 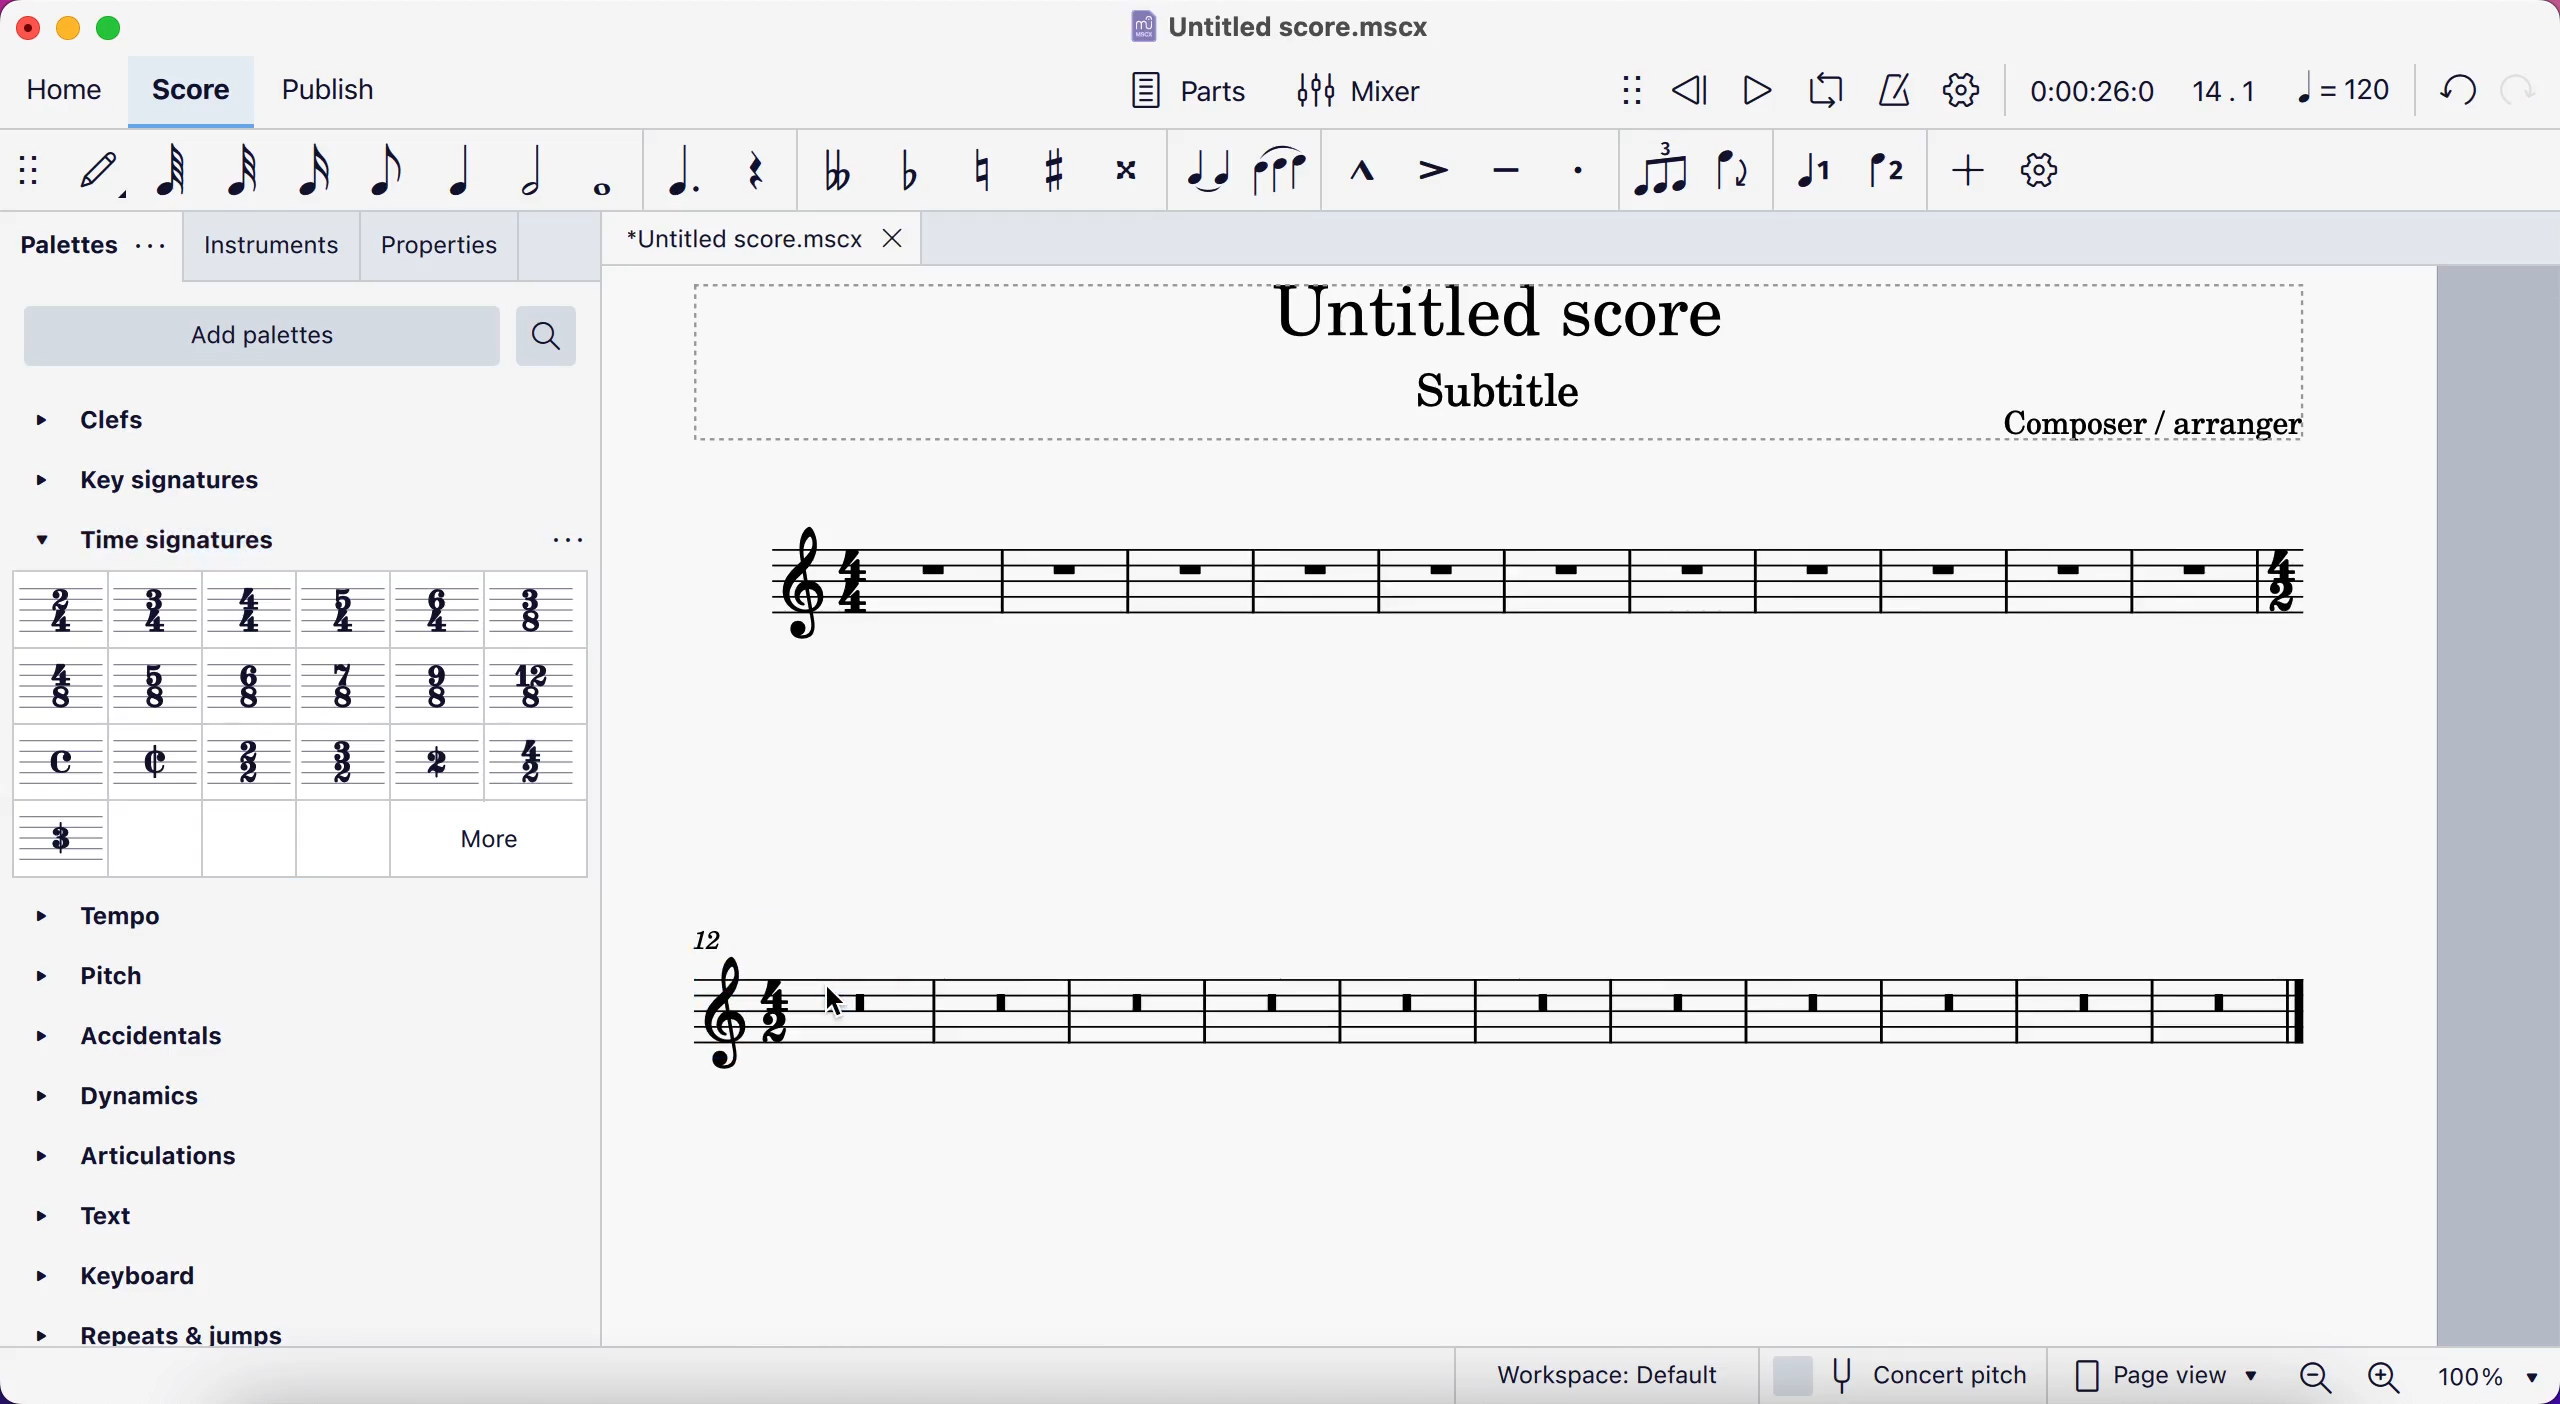 I want to click on , so click(x=247, y=682).